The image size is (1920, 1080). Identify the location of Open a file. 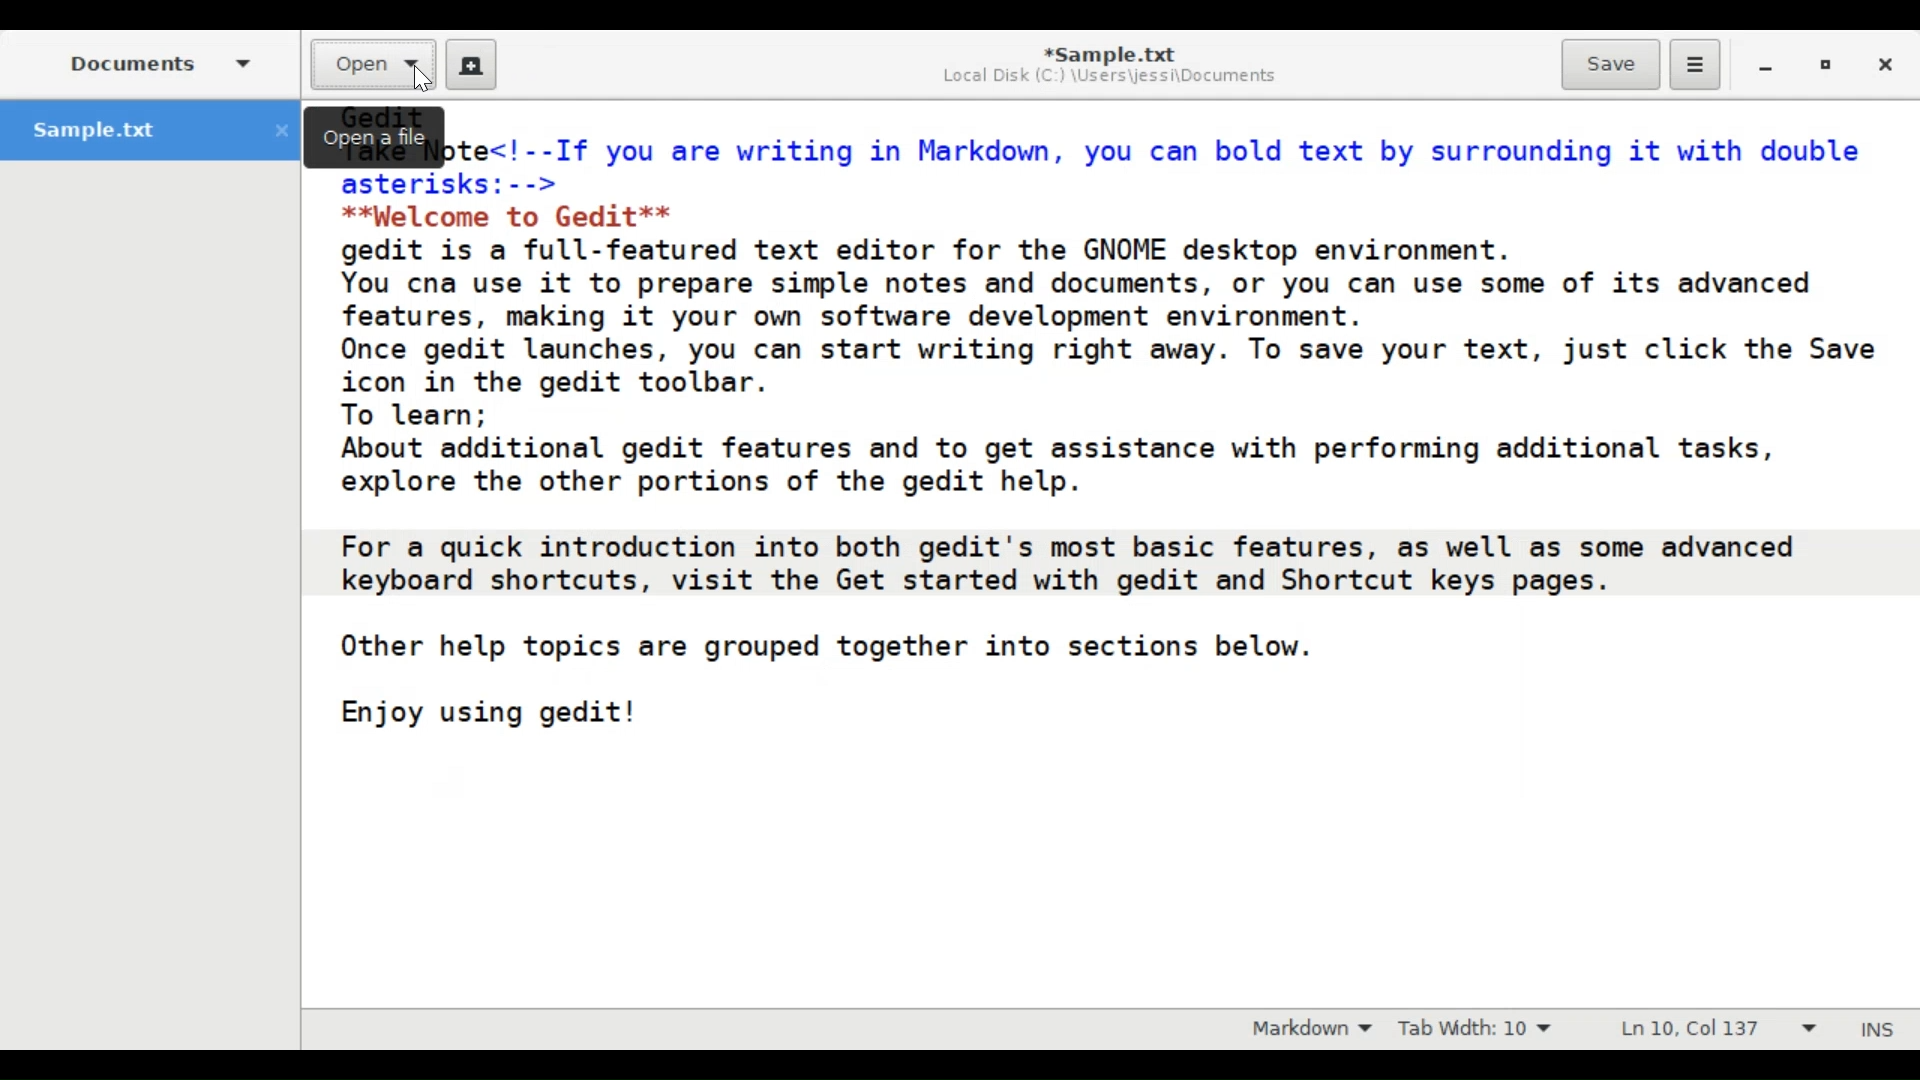
(378, 136).